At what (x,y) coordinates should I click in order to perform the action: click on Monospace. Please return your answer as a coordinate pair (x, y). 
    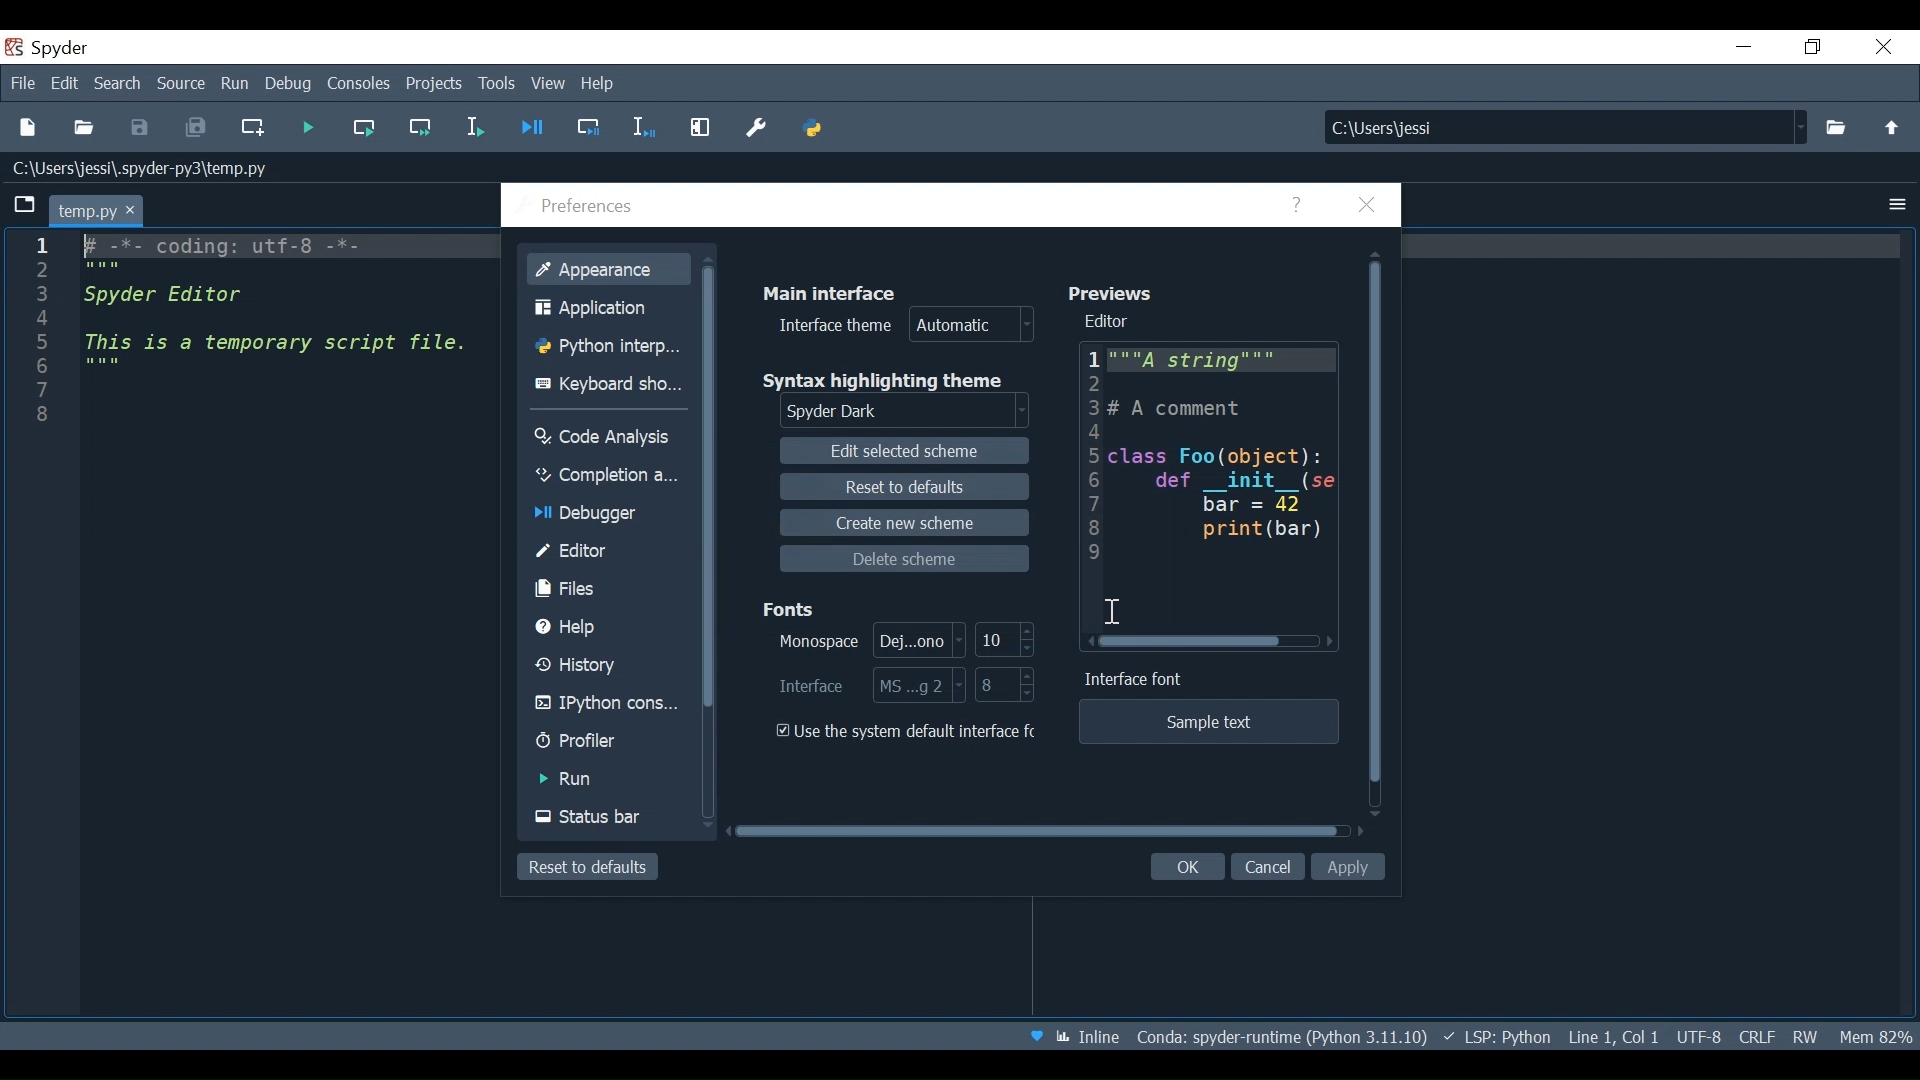
    Looking at the image, I should click on (867, 641).